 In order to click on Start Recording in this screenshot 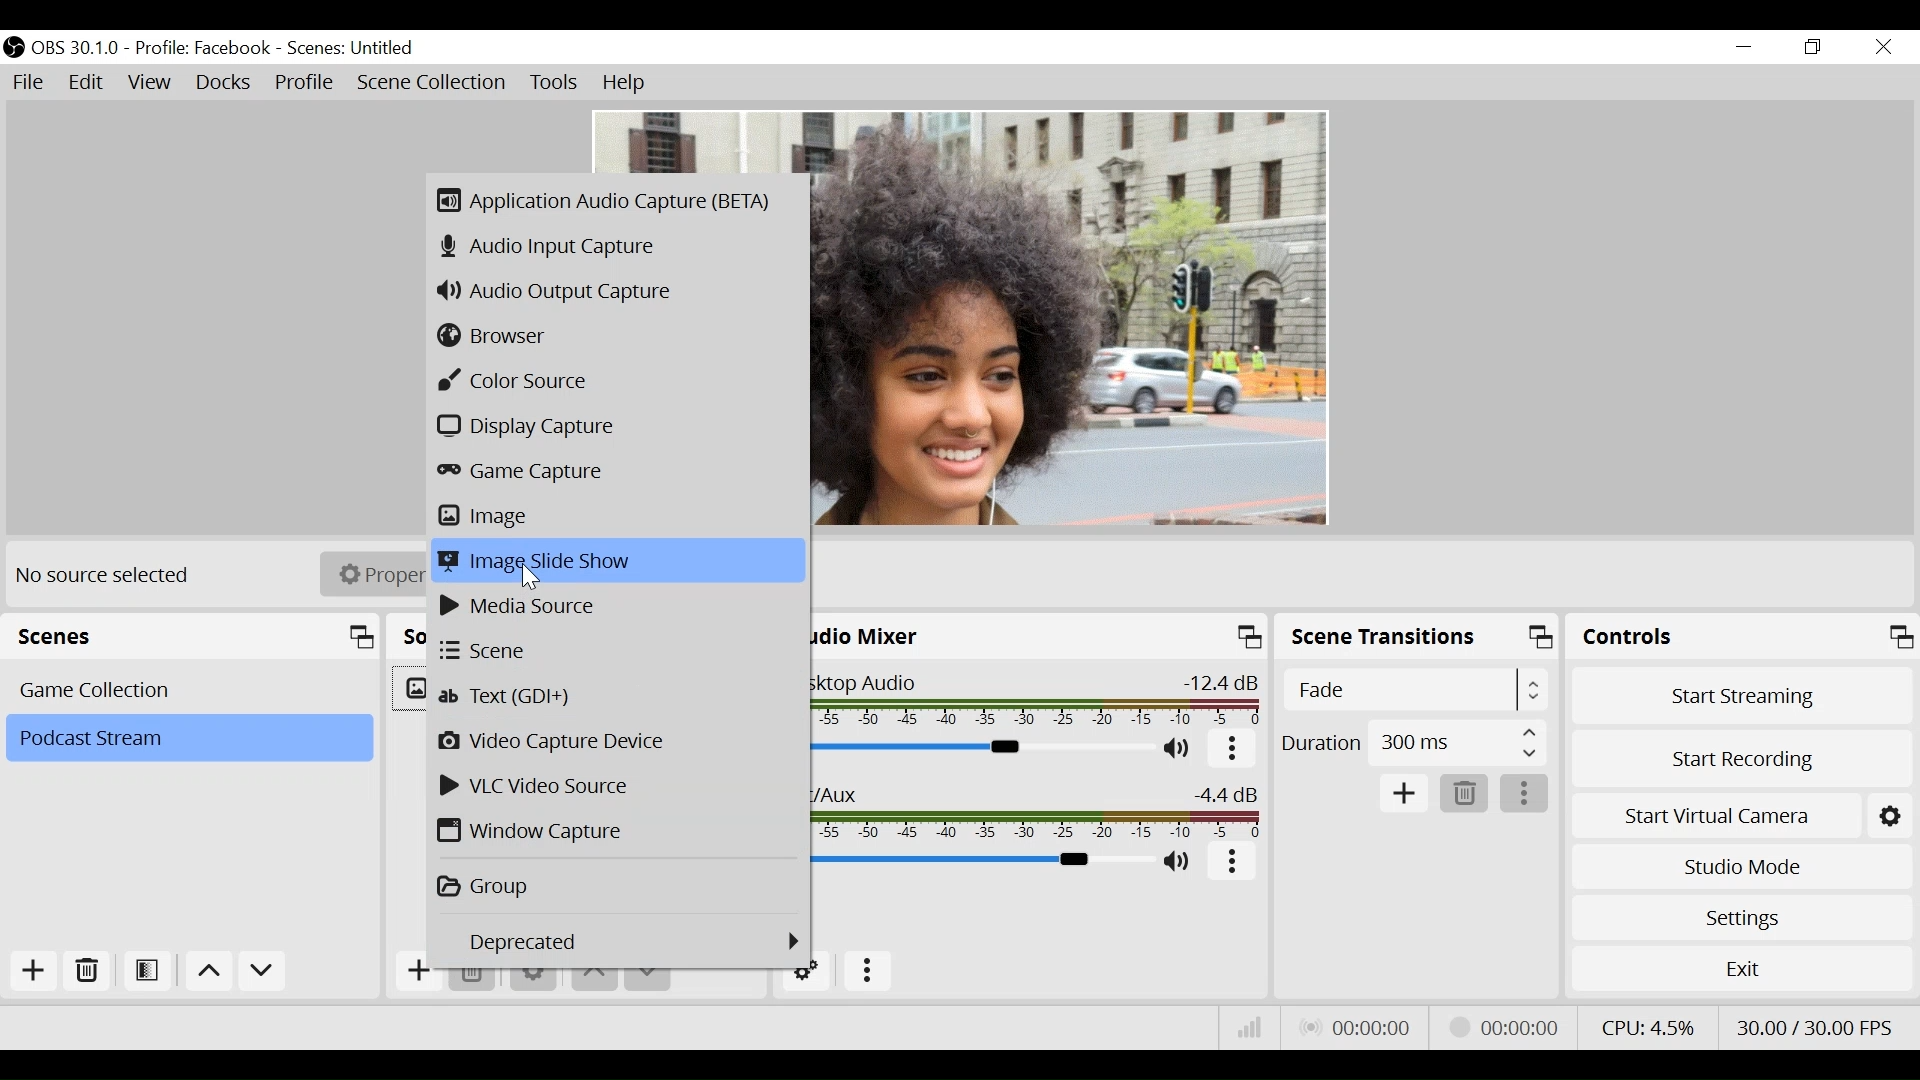, I will do `click(1744, 753)`.